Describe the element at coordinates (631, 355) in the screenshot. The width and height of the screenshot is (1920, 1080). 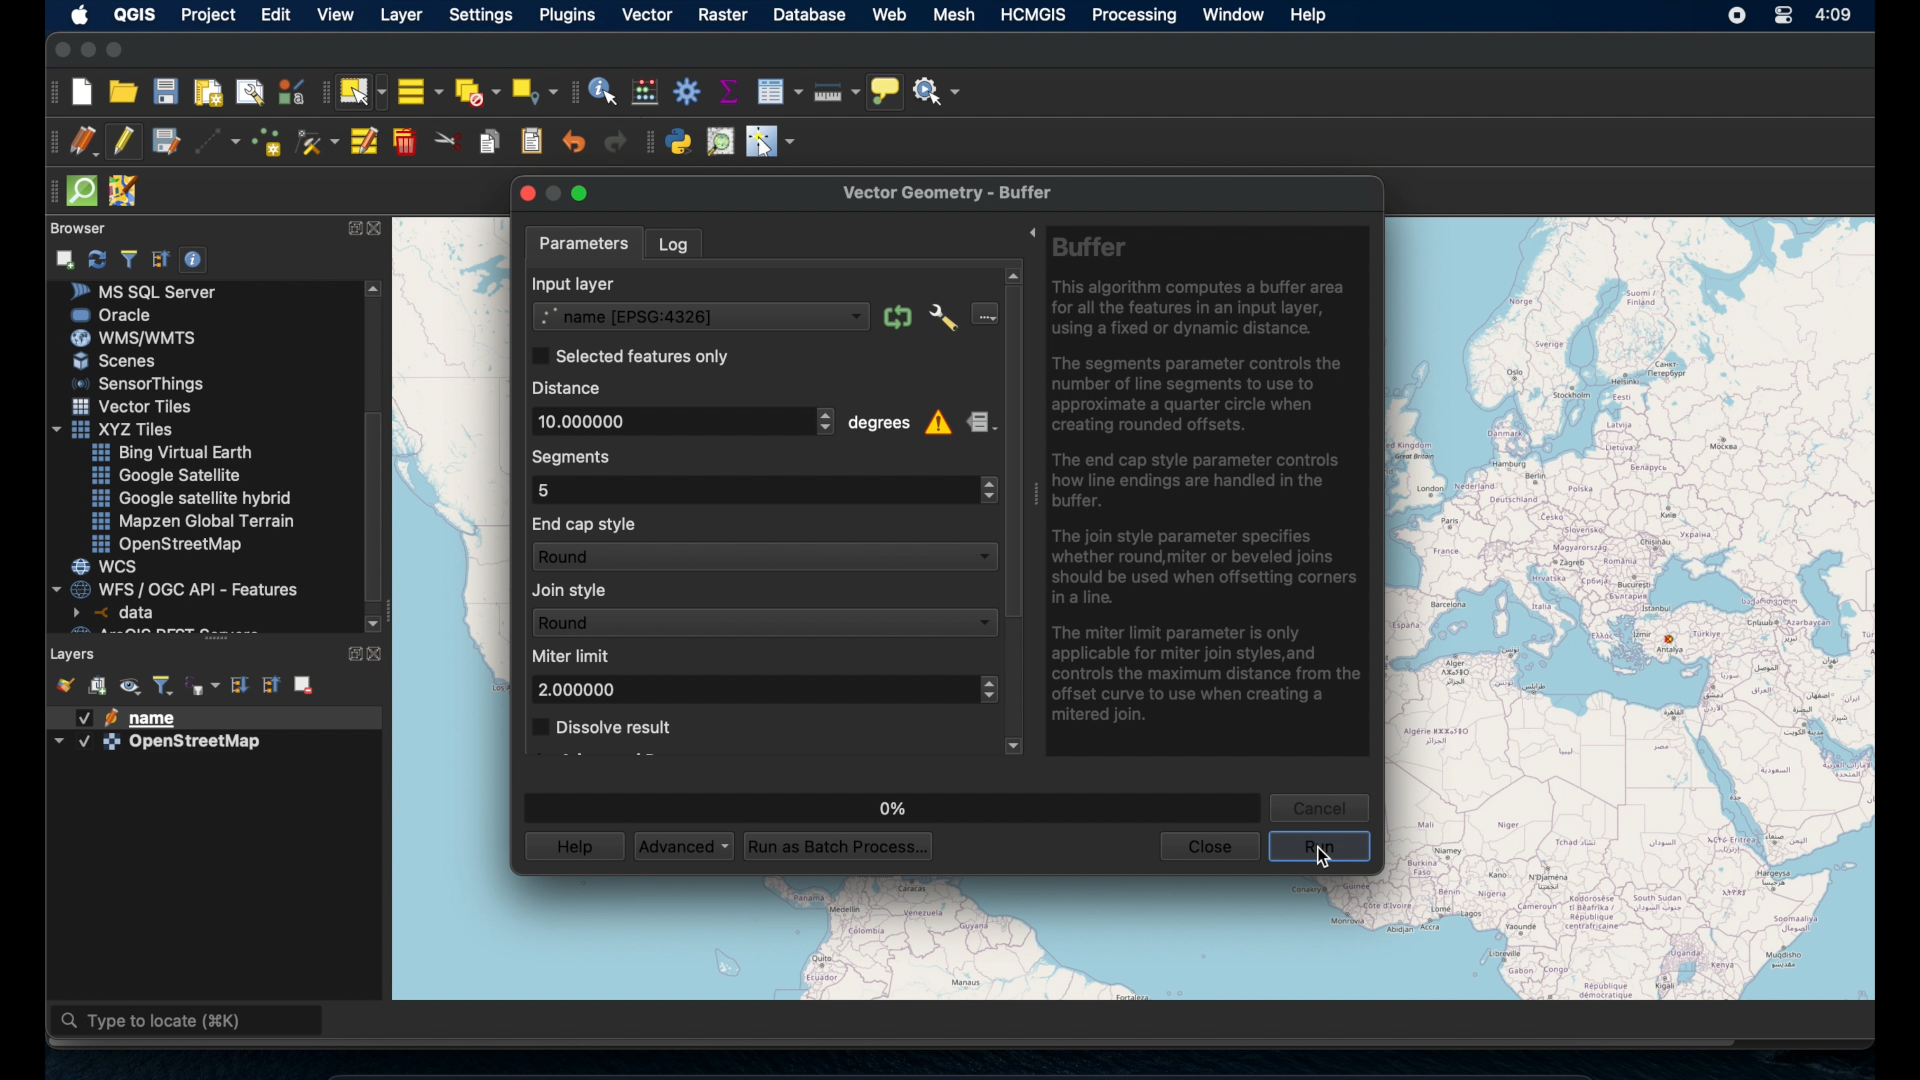
I see `select features only` at that location.